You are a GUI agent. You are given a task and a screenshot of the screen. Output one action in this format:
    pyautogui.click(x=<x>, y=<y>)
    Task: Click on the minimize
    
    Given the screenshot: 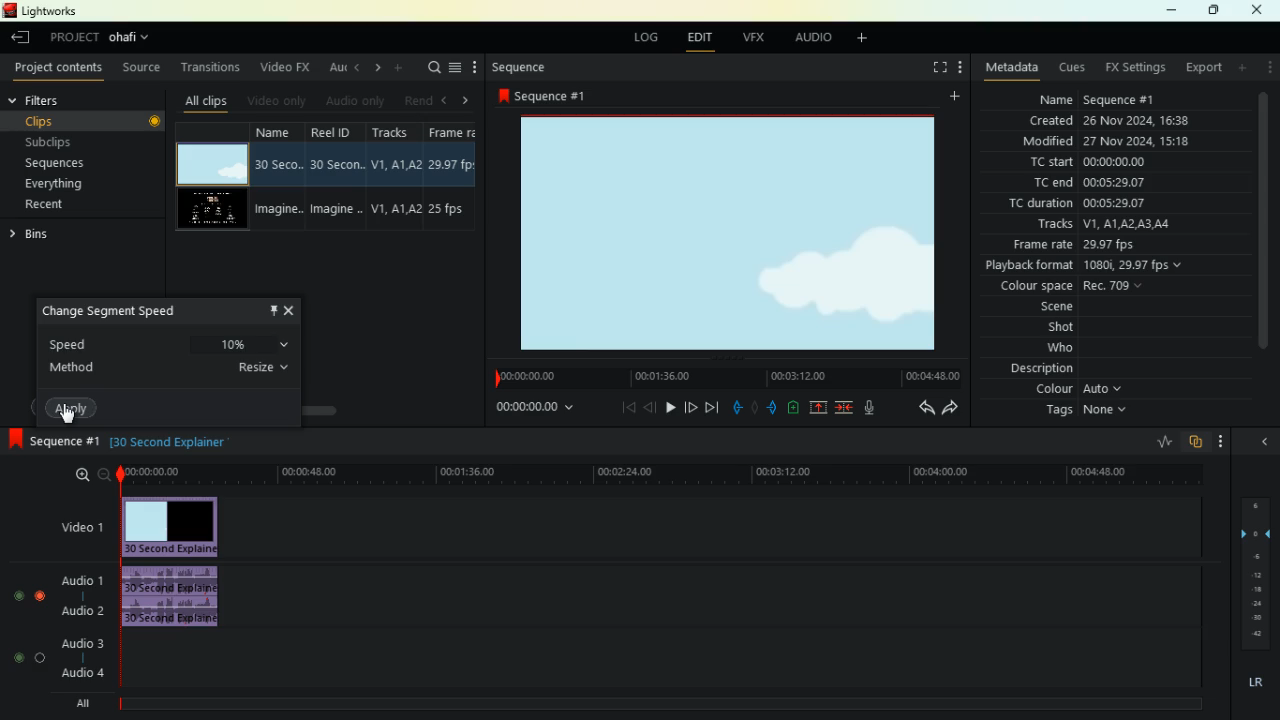 What is the action you would take?
    pyautogui.click(x=1166, y=11)
    